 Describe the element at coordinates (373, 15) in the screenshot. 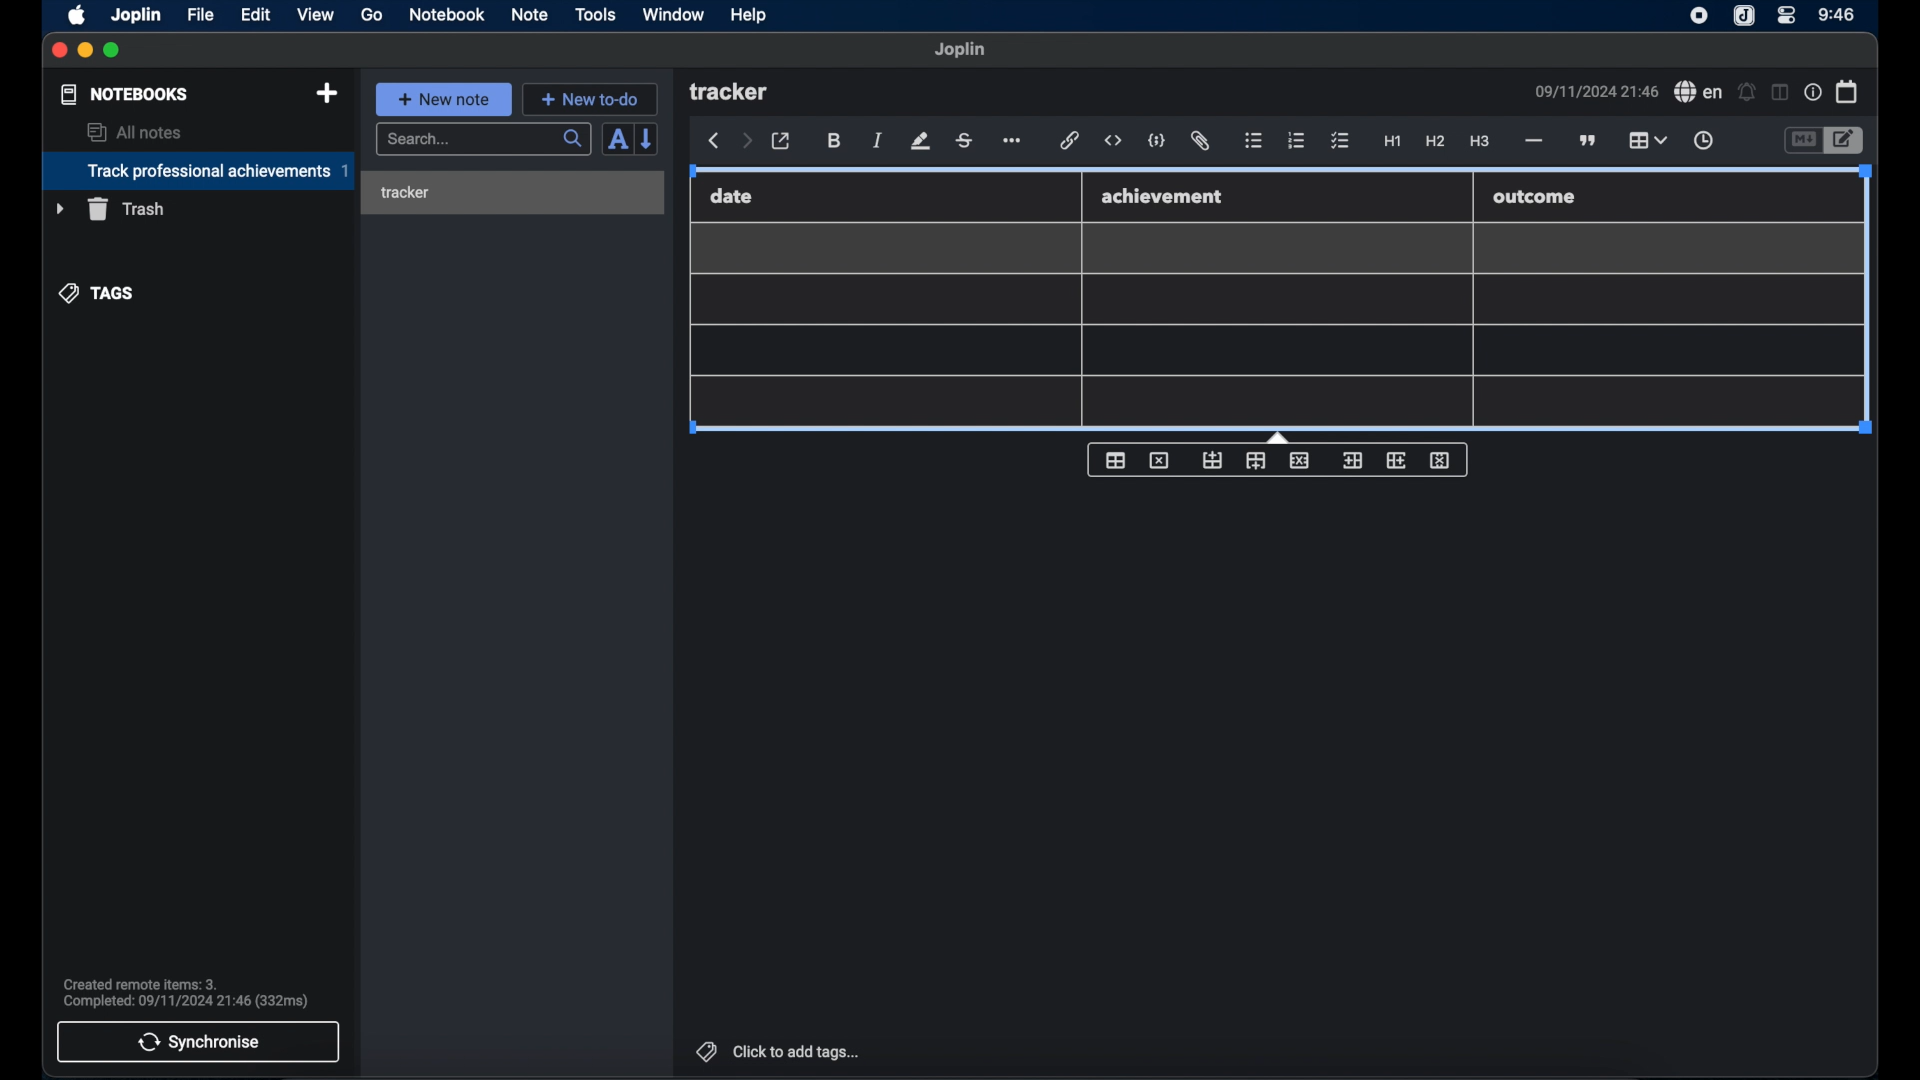

I see `go` at that location.